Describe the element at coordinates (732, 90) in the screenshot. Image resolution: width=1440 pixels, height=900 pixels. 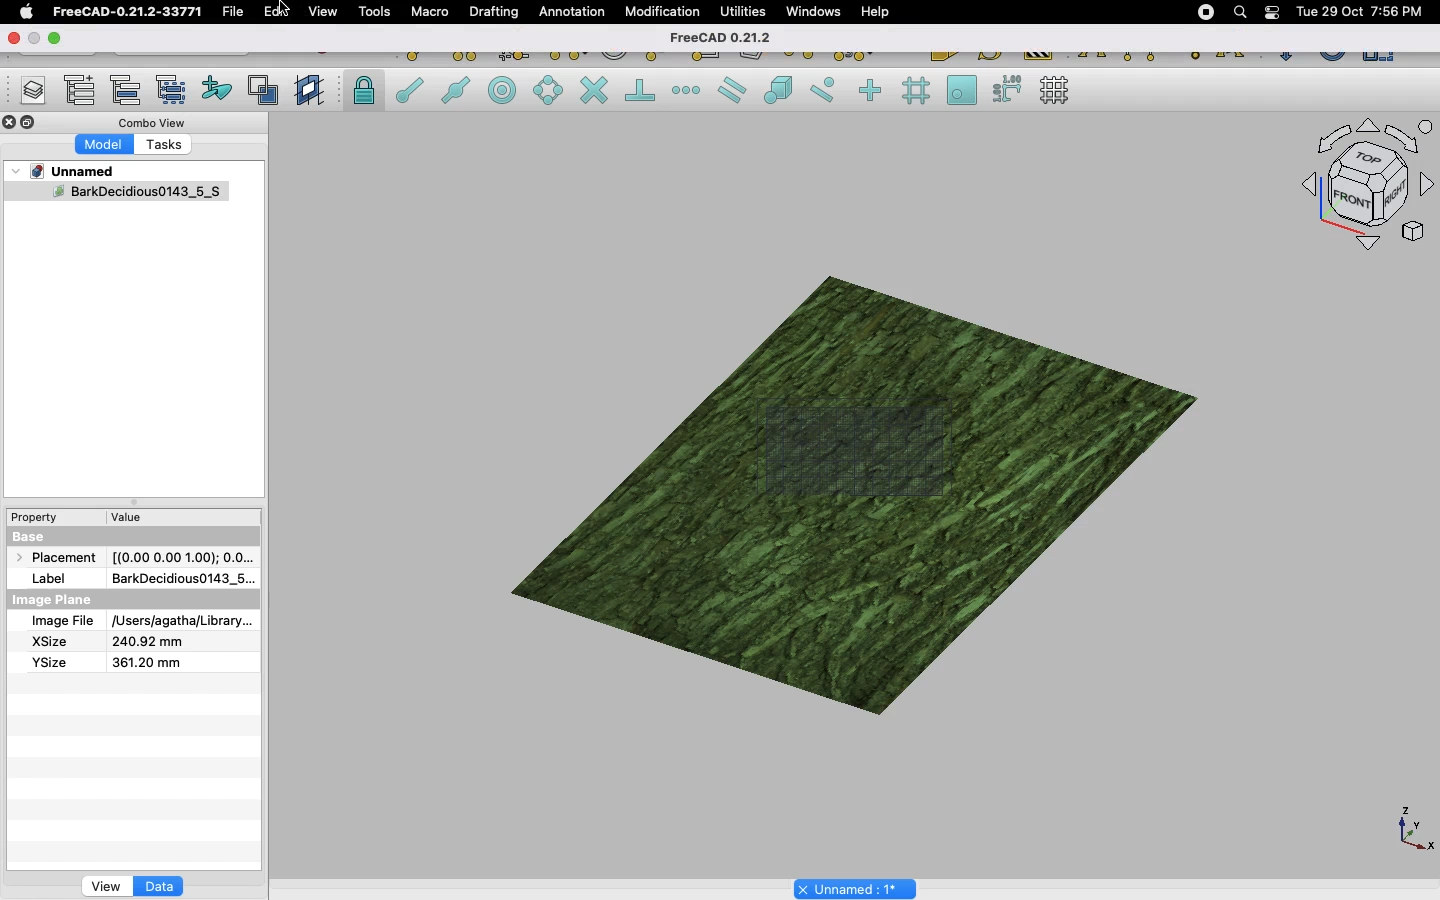
I see `Snap parallel` at that location.